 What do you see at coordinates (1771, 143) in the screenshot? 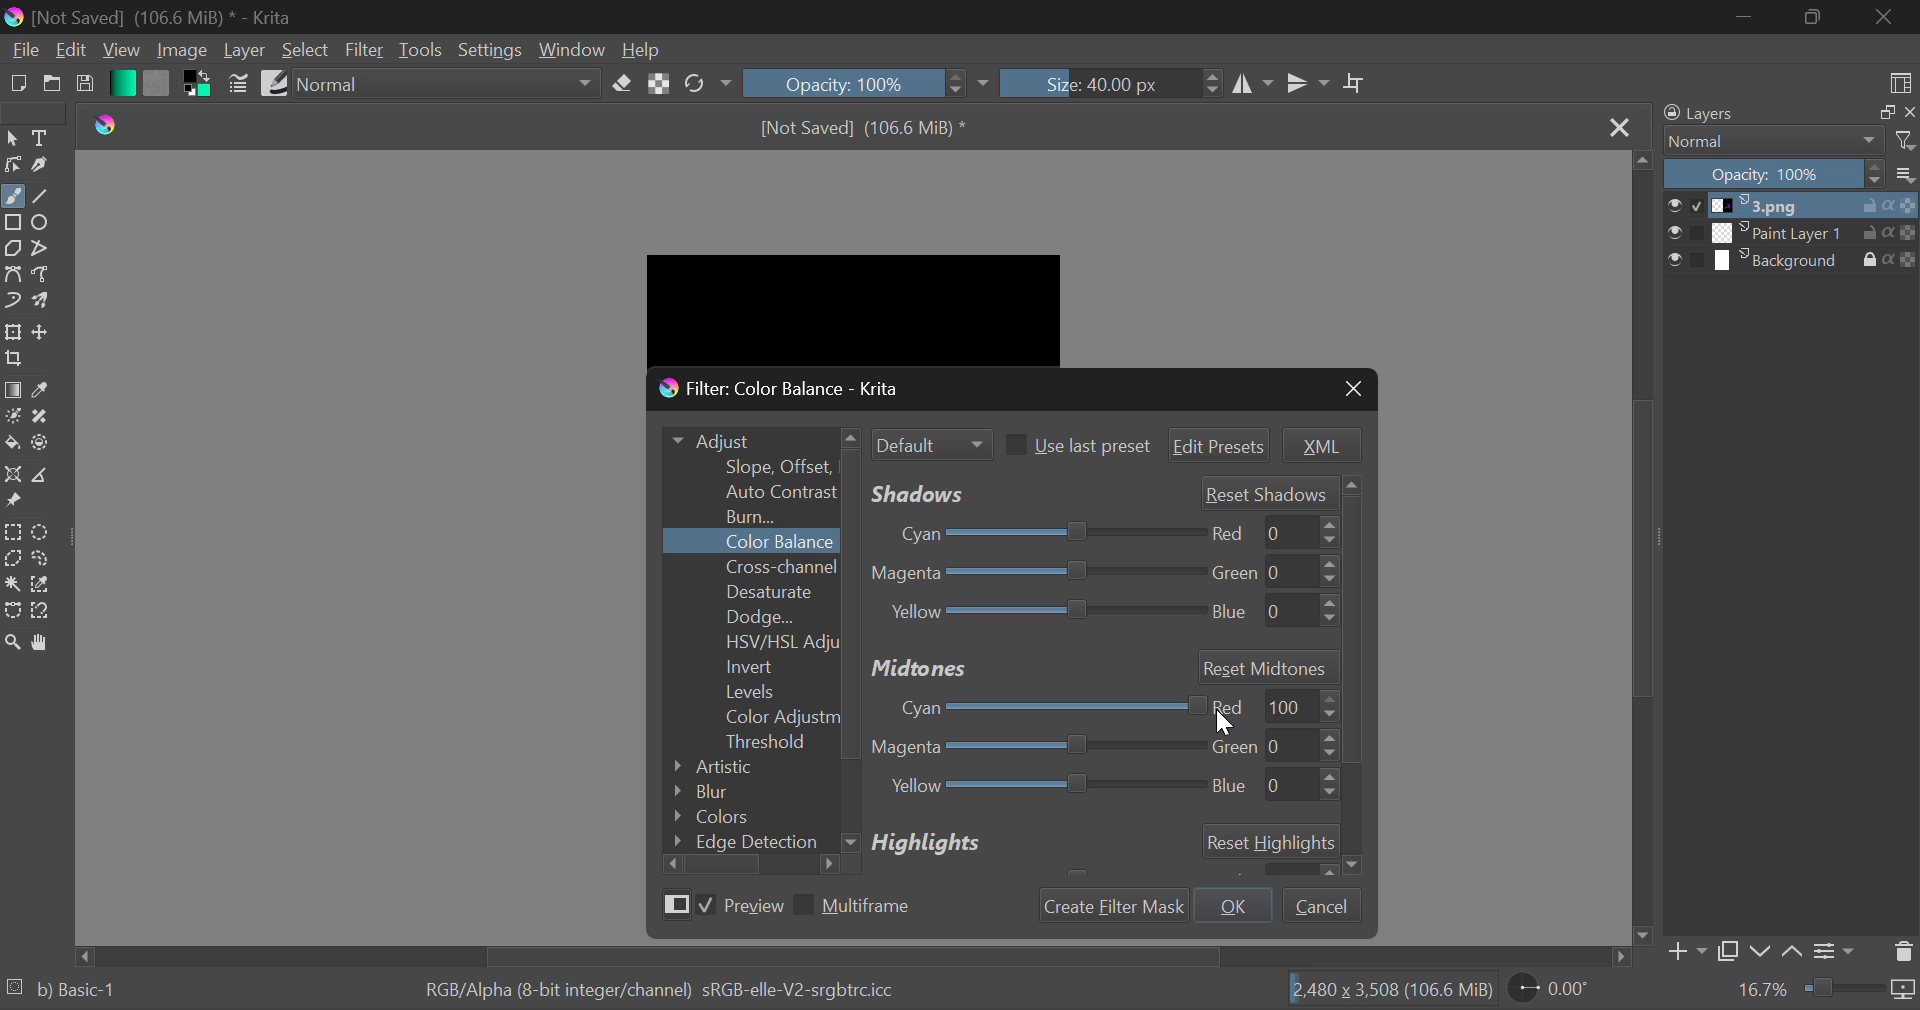
I see `Normal` at bounding box center [1771, 143].